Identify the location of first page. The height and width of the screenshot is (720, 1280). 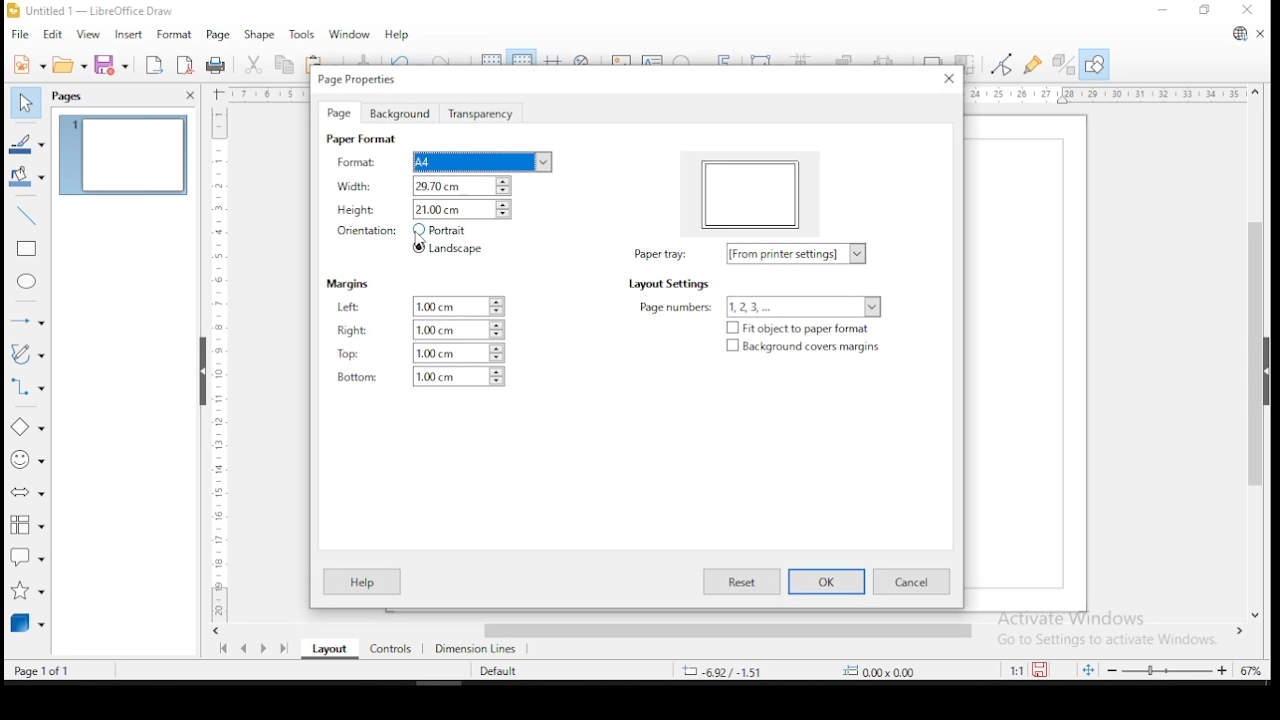
(223, 649).